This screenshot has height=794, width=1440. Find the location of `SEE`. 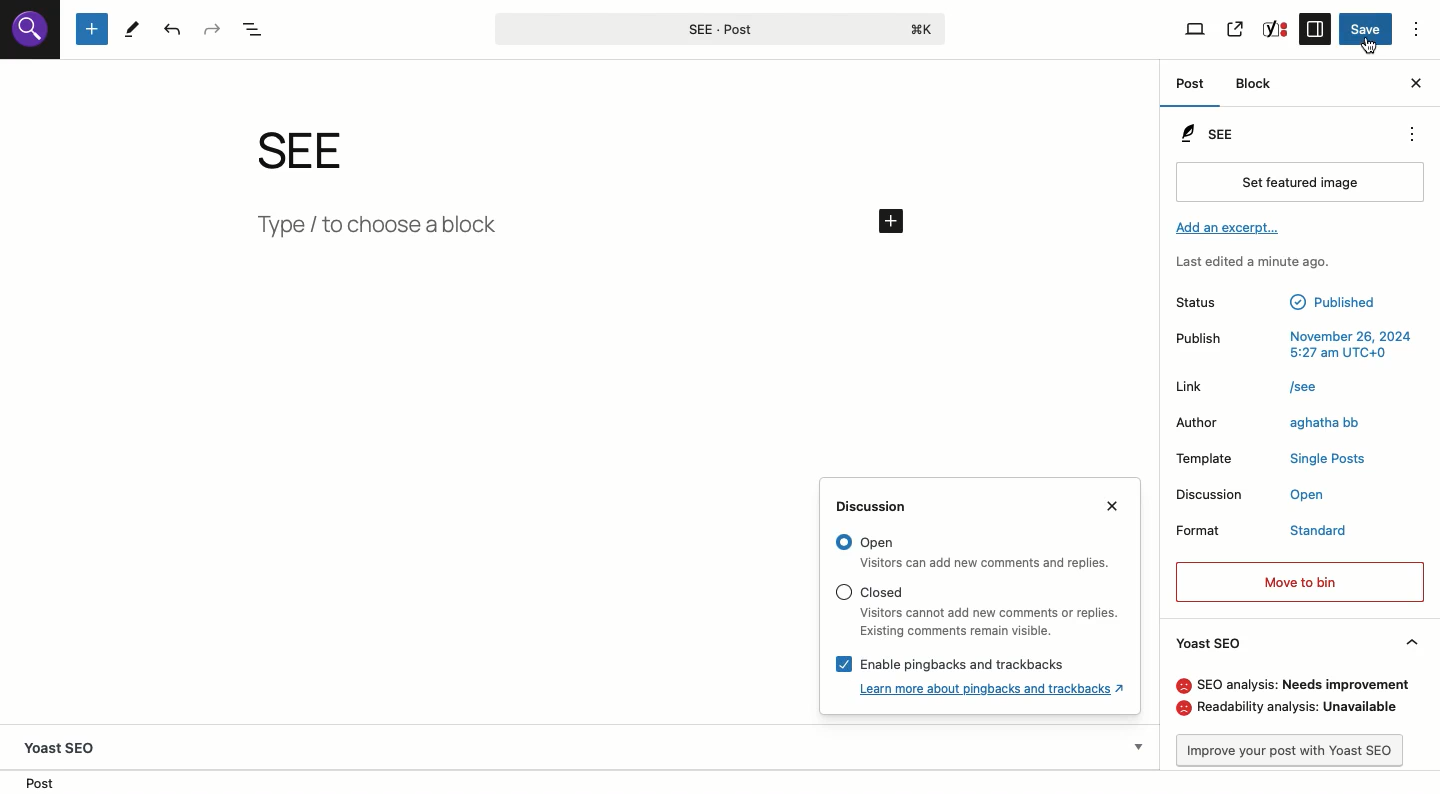

SEE is located at coordinates (1213, 132).